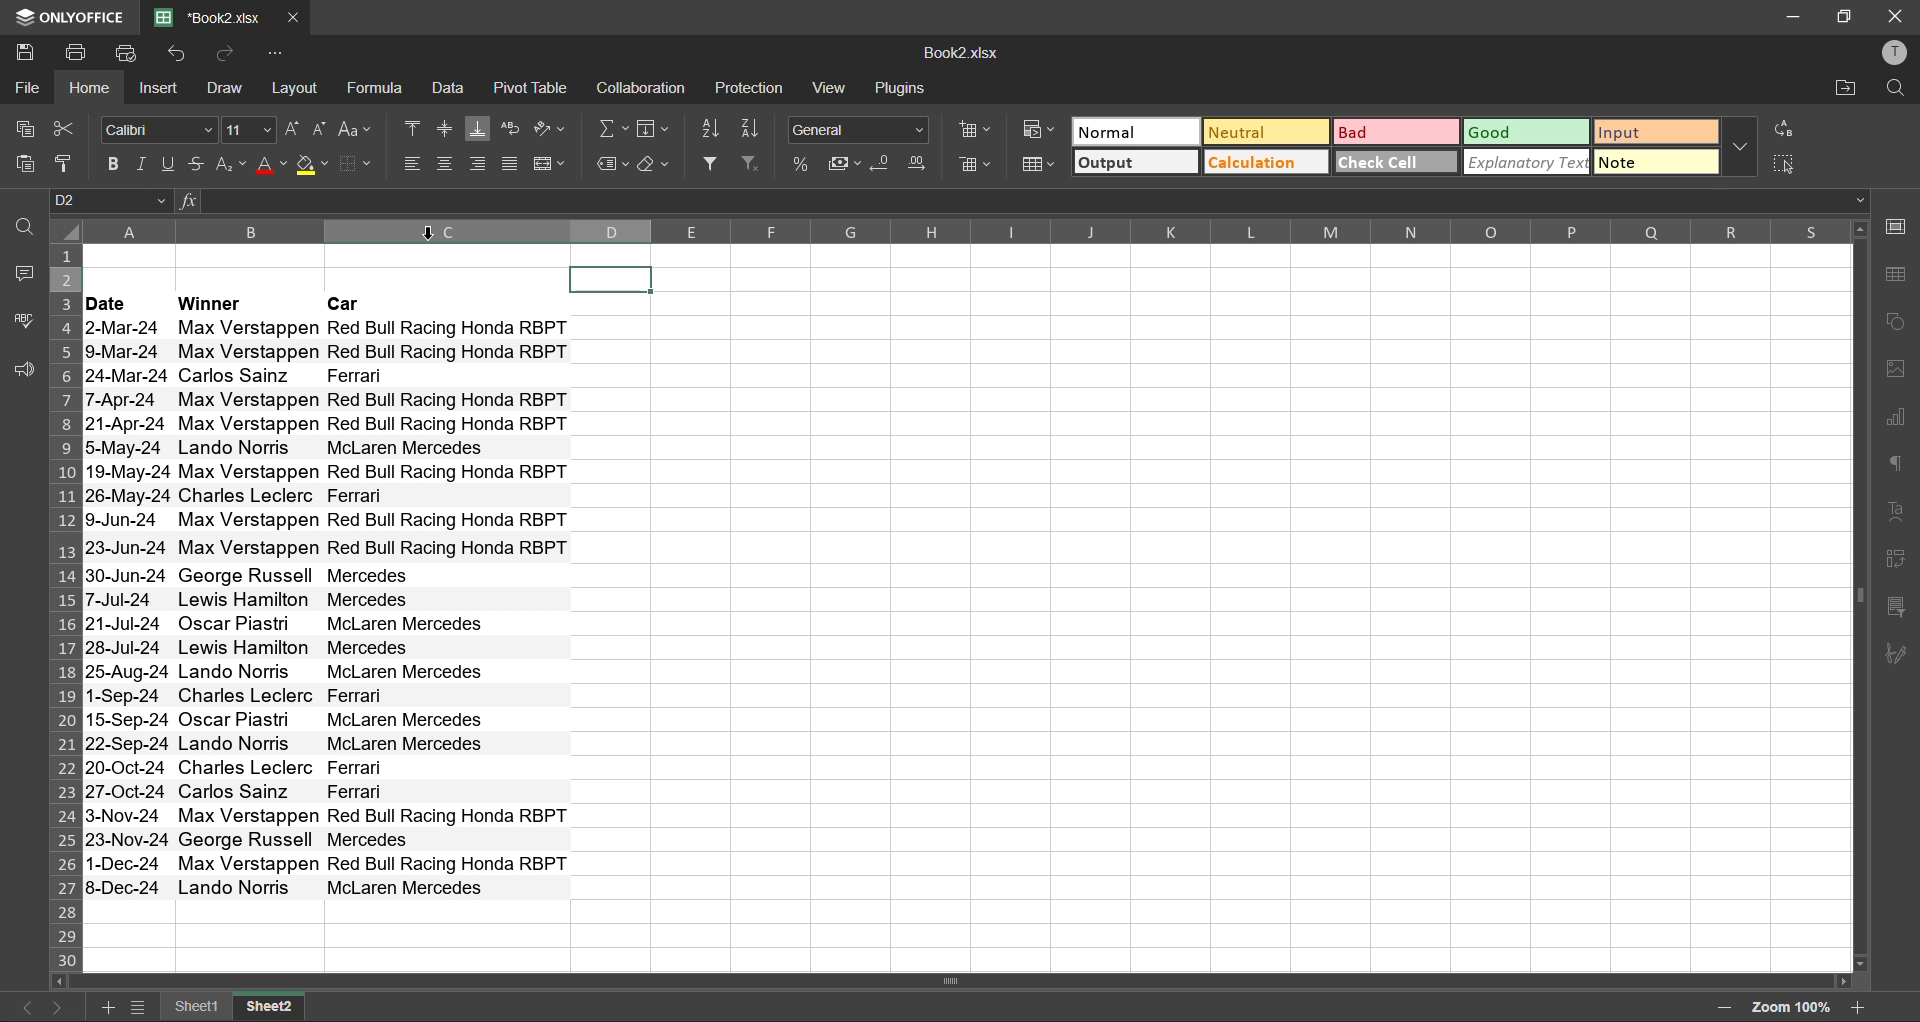 This screenshot has width=1920, height=1022. Describe the element at coordinates (657, 164) in the screenshot. I see `clear` at that location.